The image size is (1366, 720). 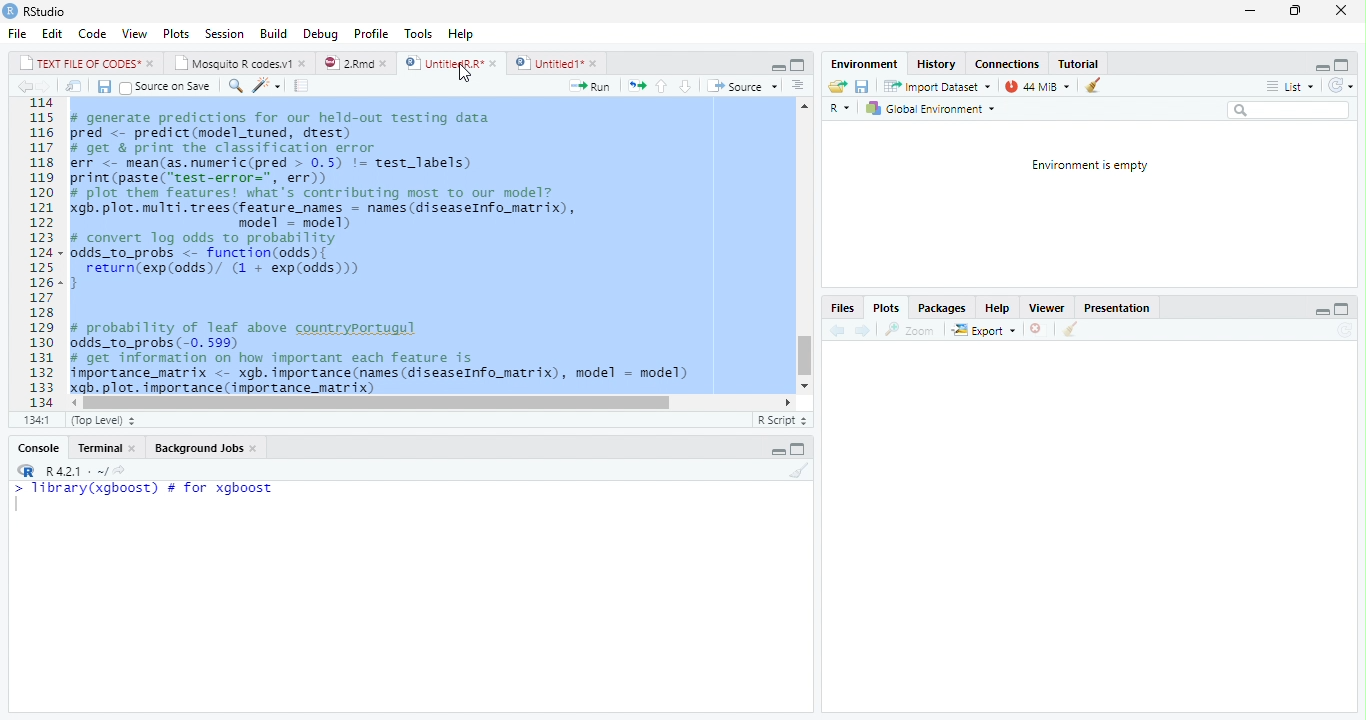 I want to click on Code, so click(x=90, y=34).